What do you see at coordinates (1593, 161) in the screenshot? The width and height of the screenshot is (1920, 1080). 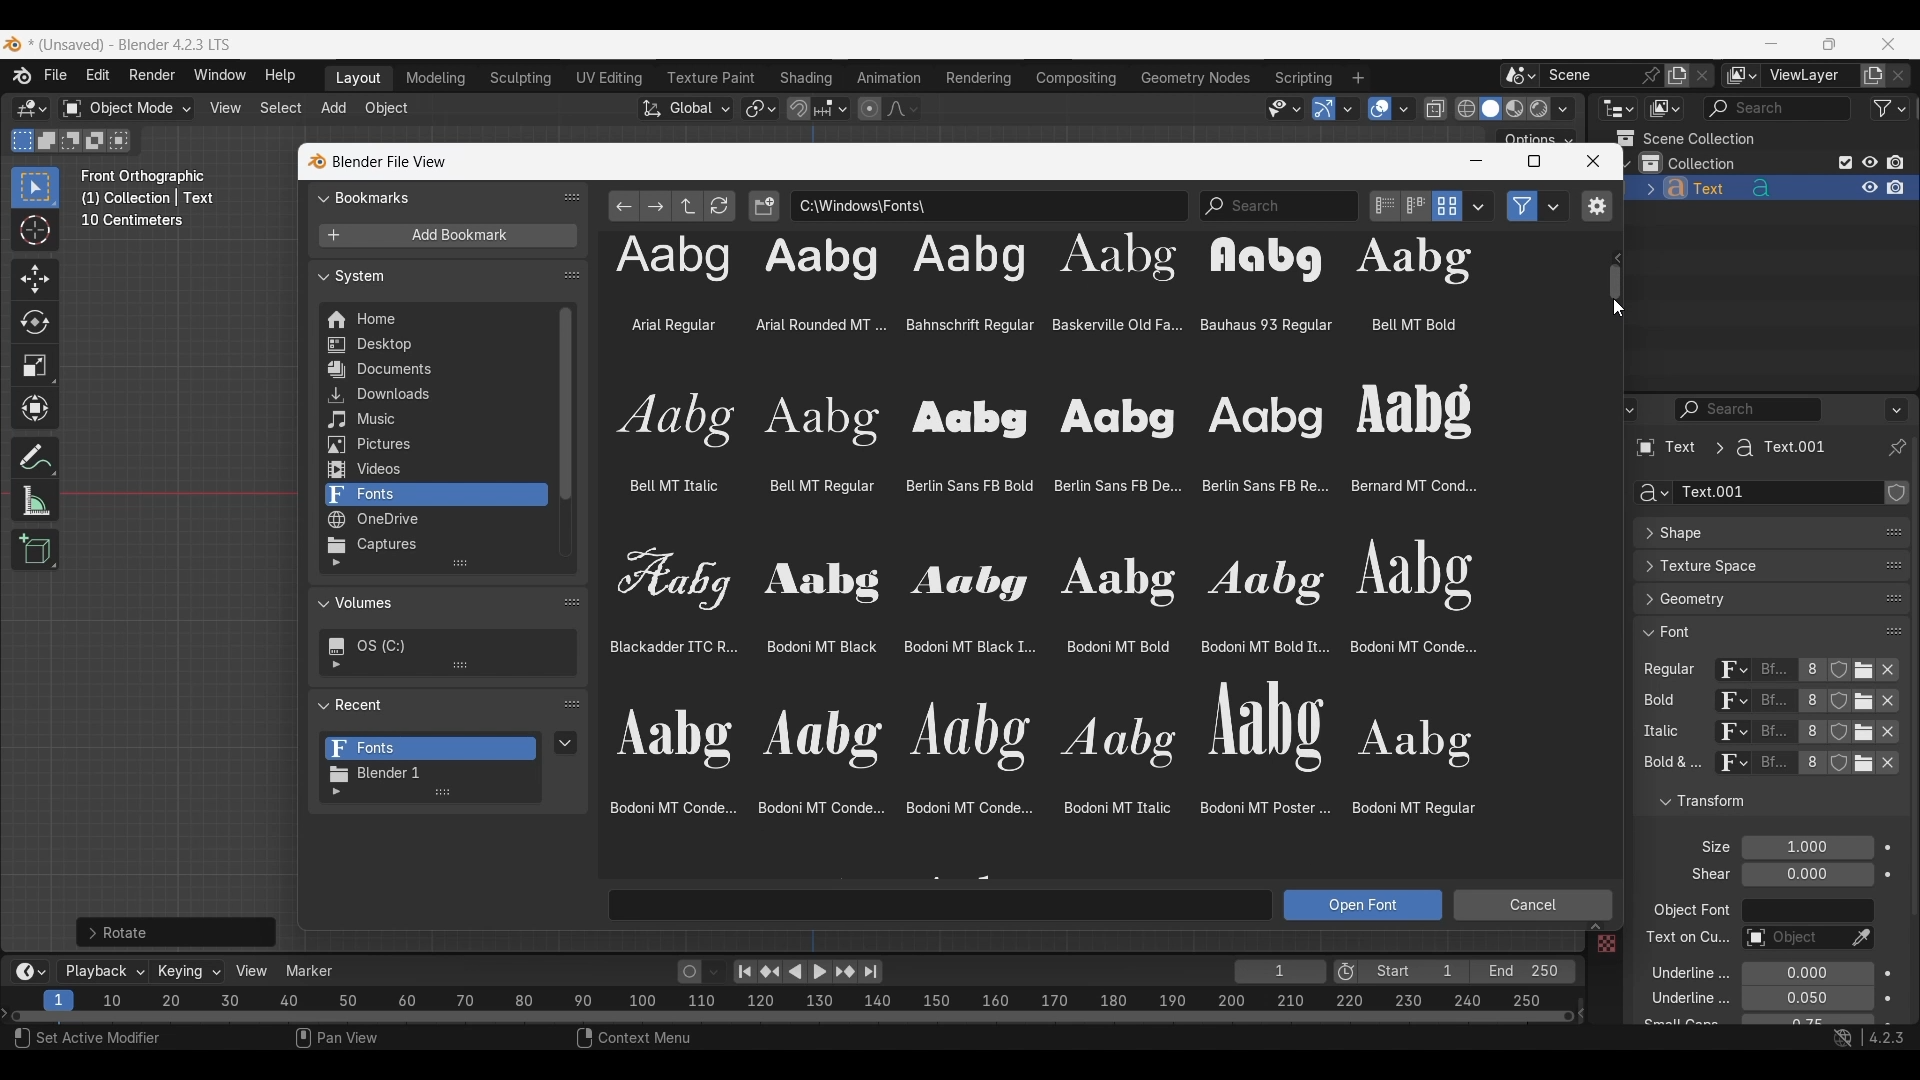 I see `Close window` at bounding box center [1593, 161].